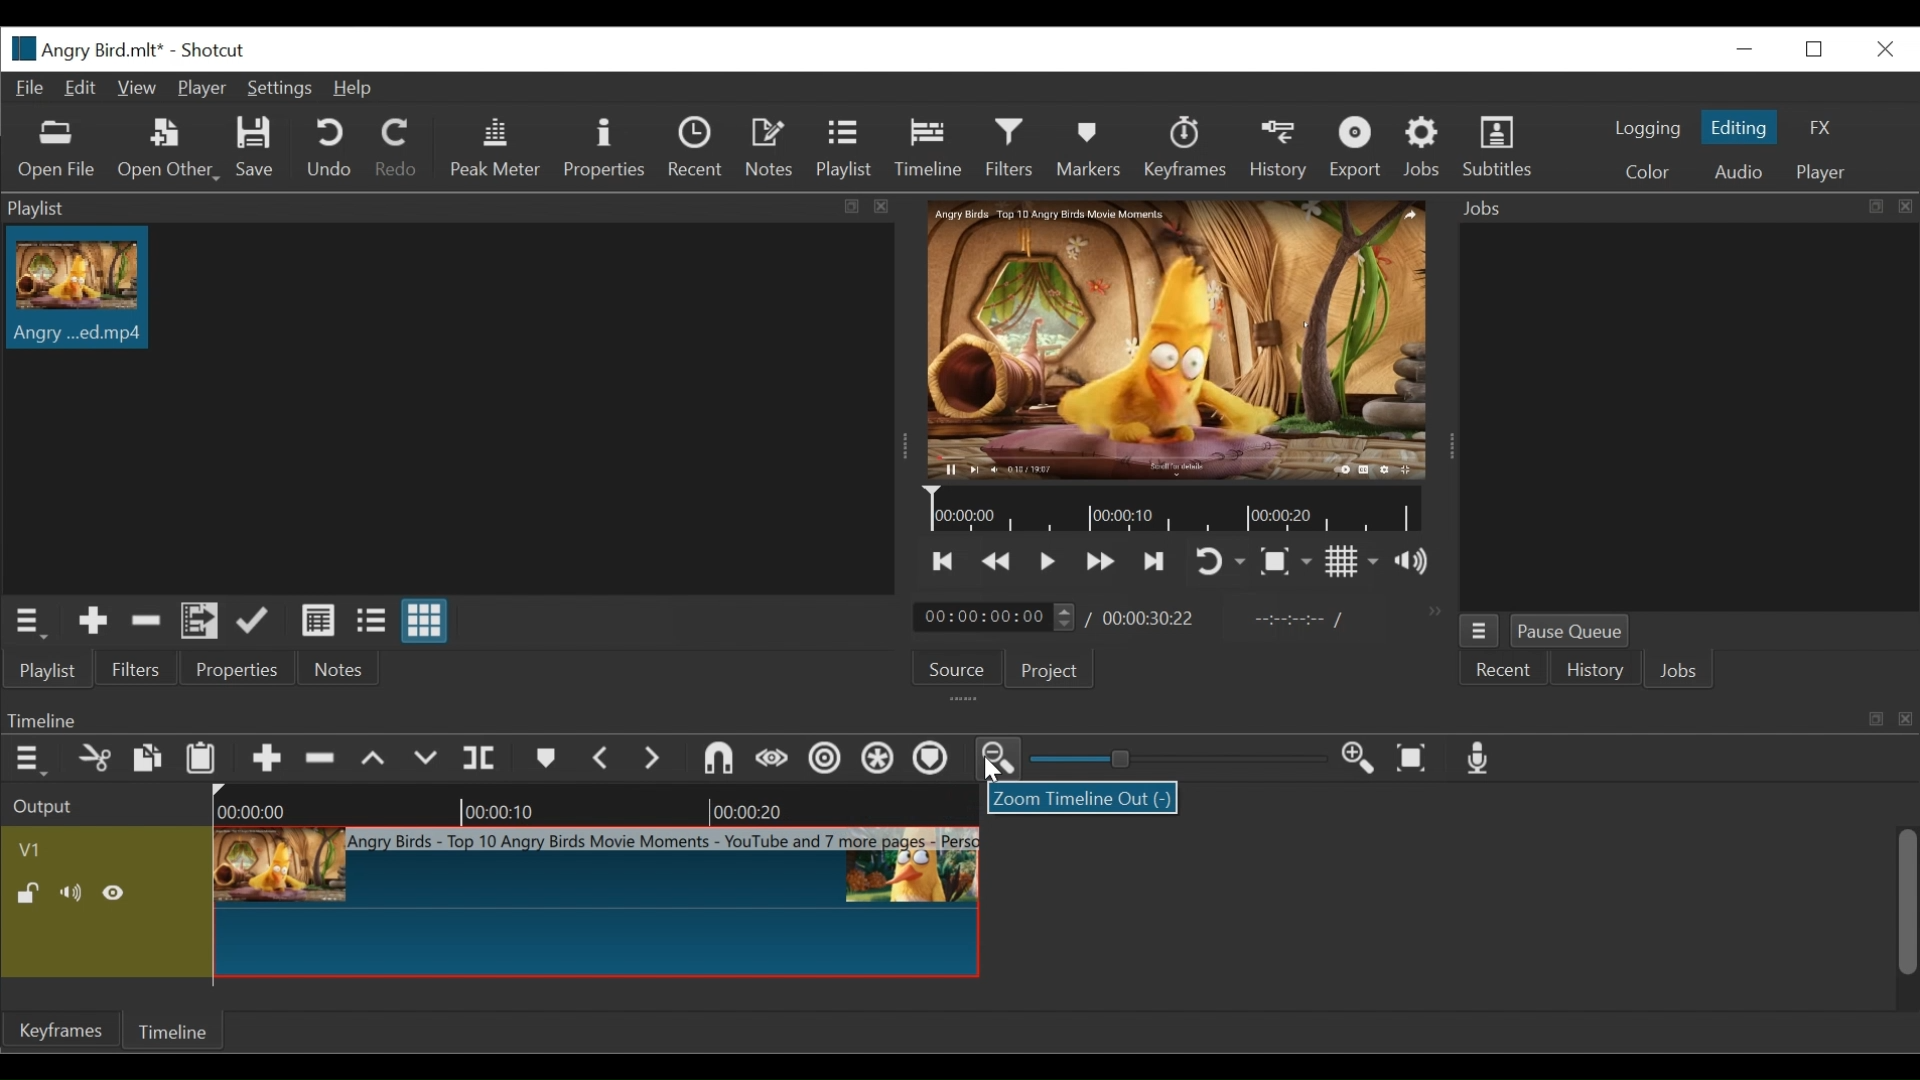 This screenshot has width=1920, height=1080. I want to click on Split at playhead, so click(485, 758).